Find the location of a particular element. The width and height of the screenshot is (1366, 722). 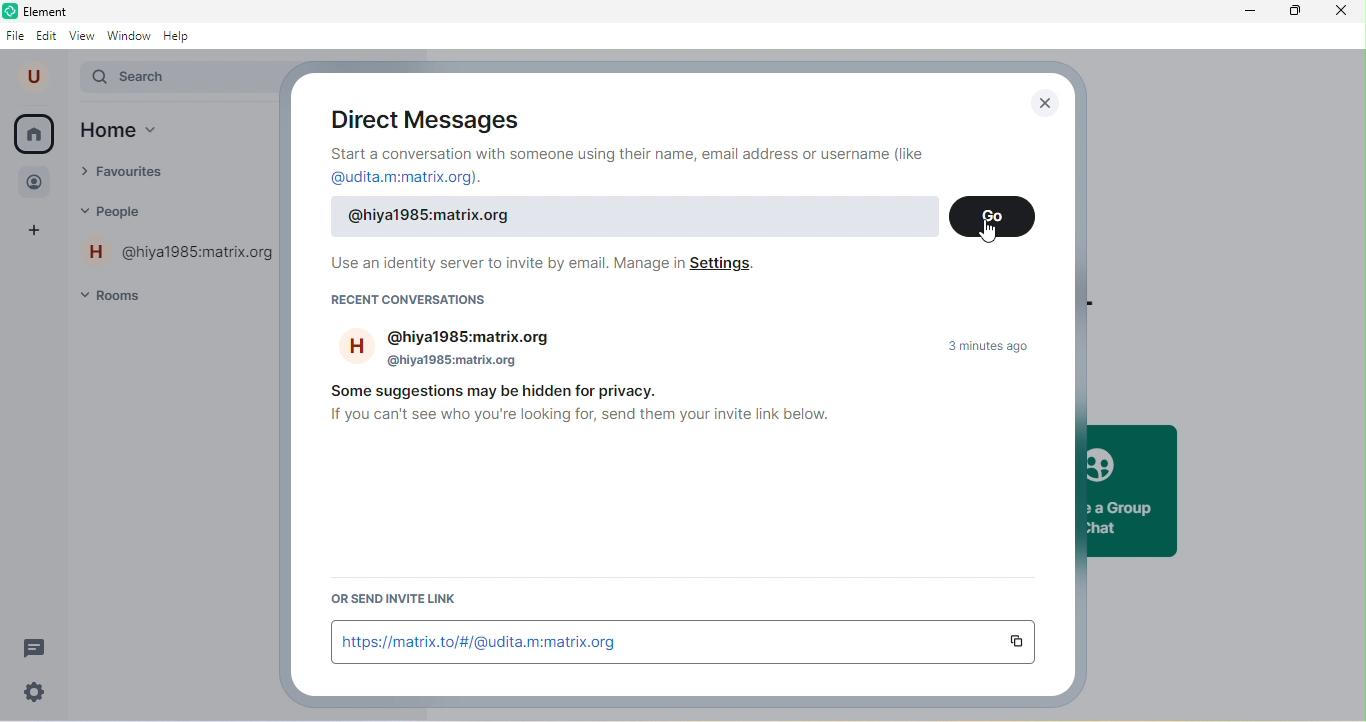

@hiya1985.matrix.org is located at coordinates (641, 218).